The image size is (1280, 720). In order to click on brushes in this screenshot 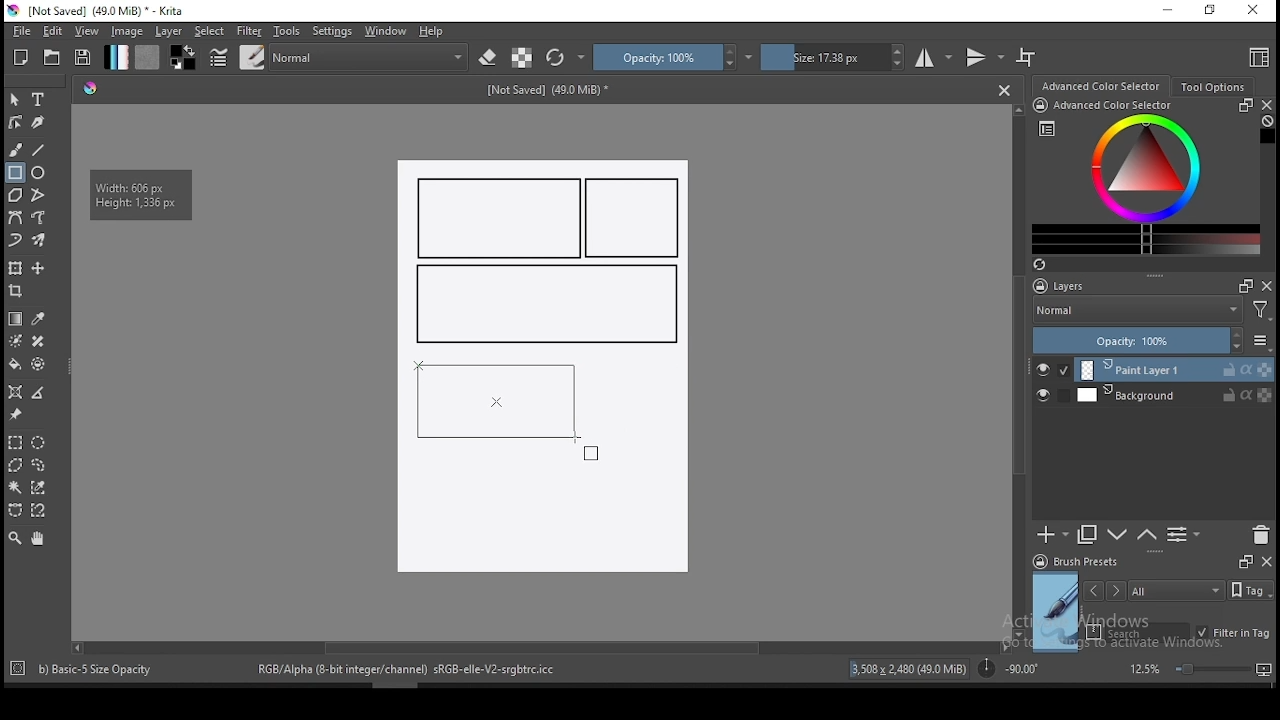, I will do `click(252, 57)`.